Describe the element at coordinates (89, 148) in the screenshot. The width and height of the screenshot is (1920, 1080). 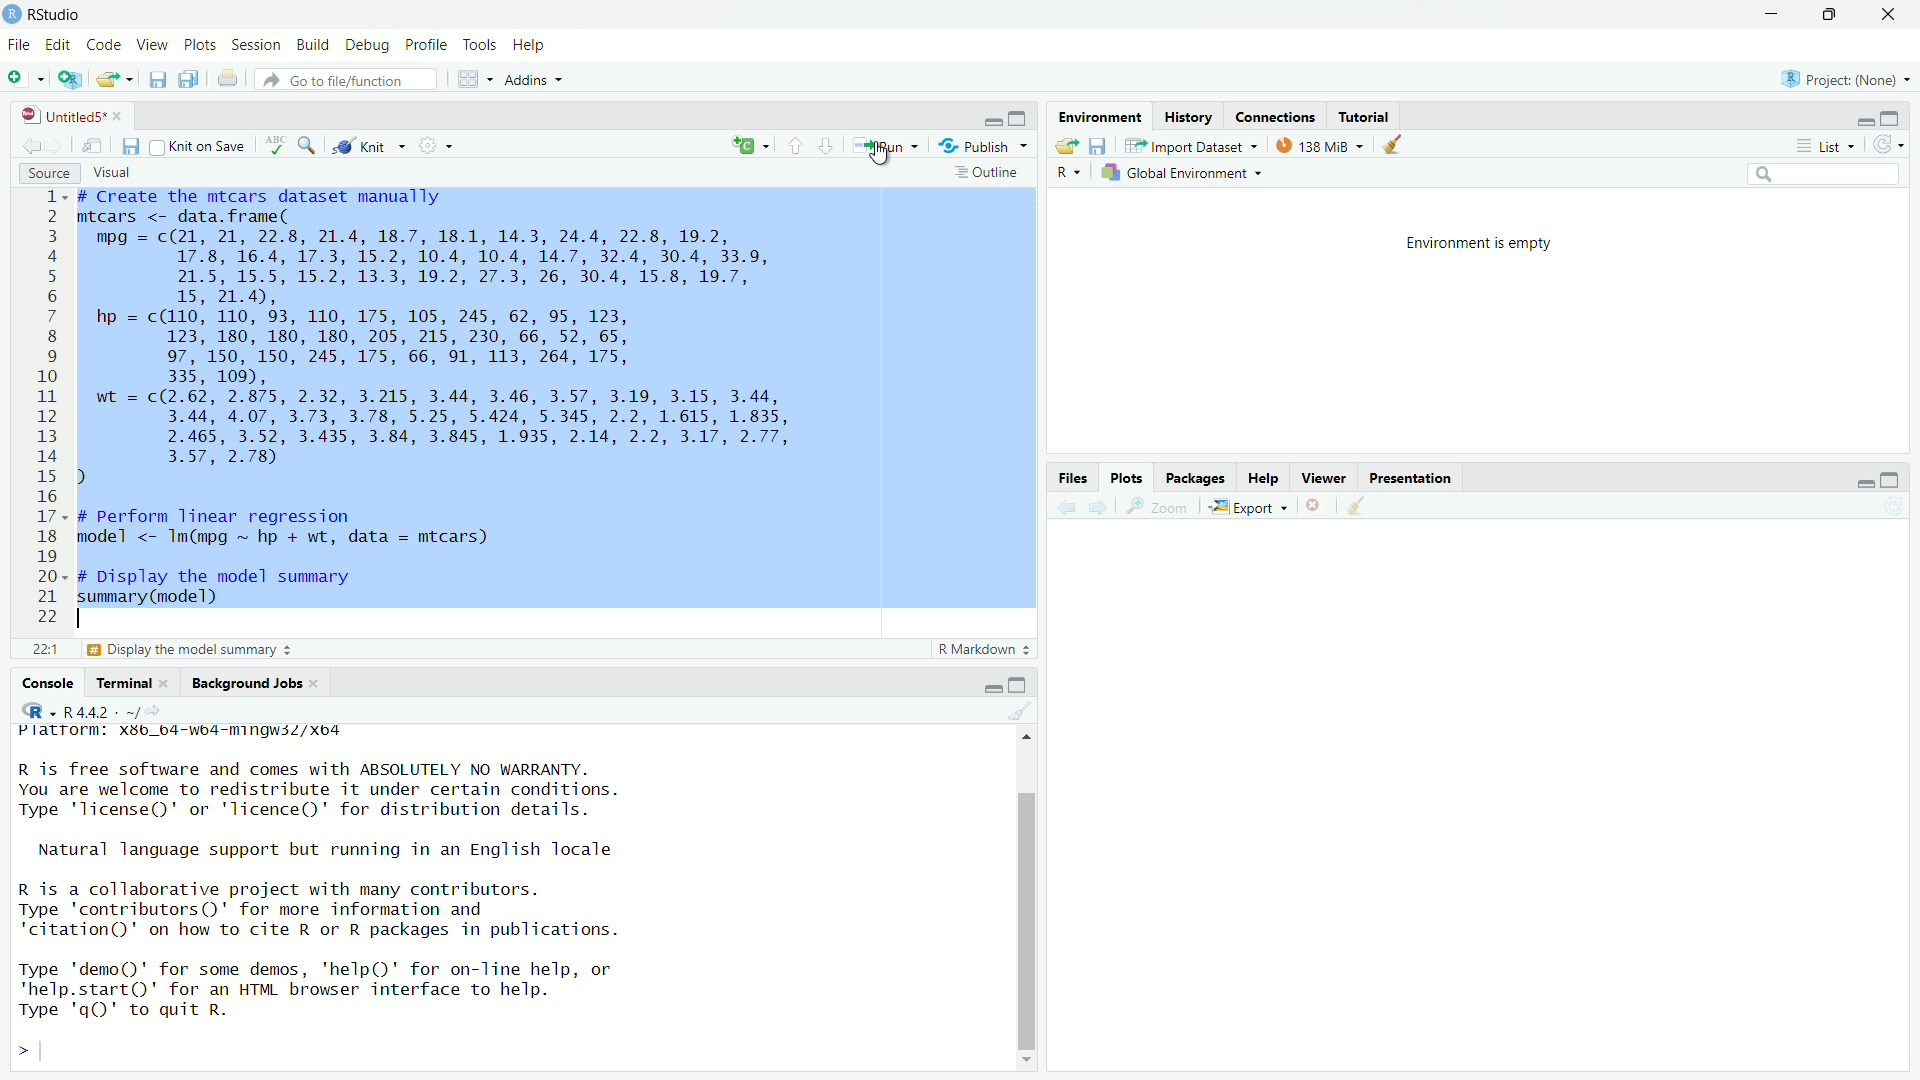
I see `show in new window` at that location.